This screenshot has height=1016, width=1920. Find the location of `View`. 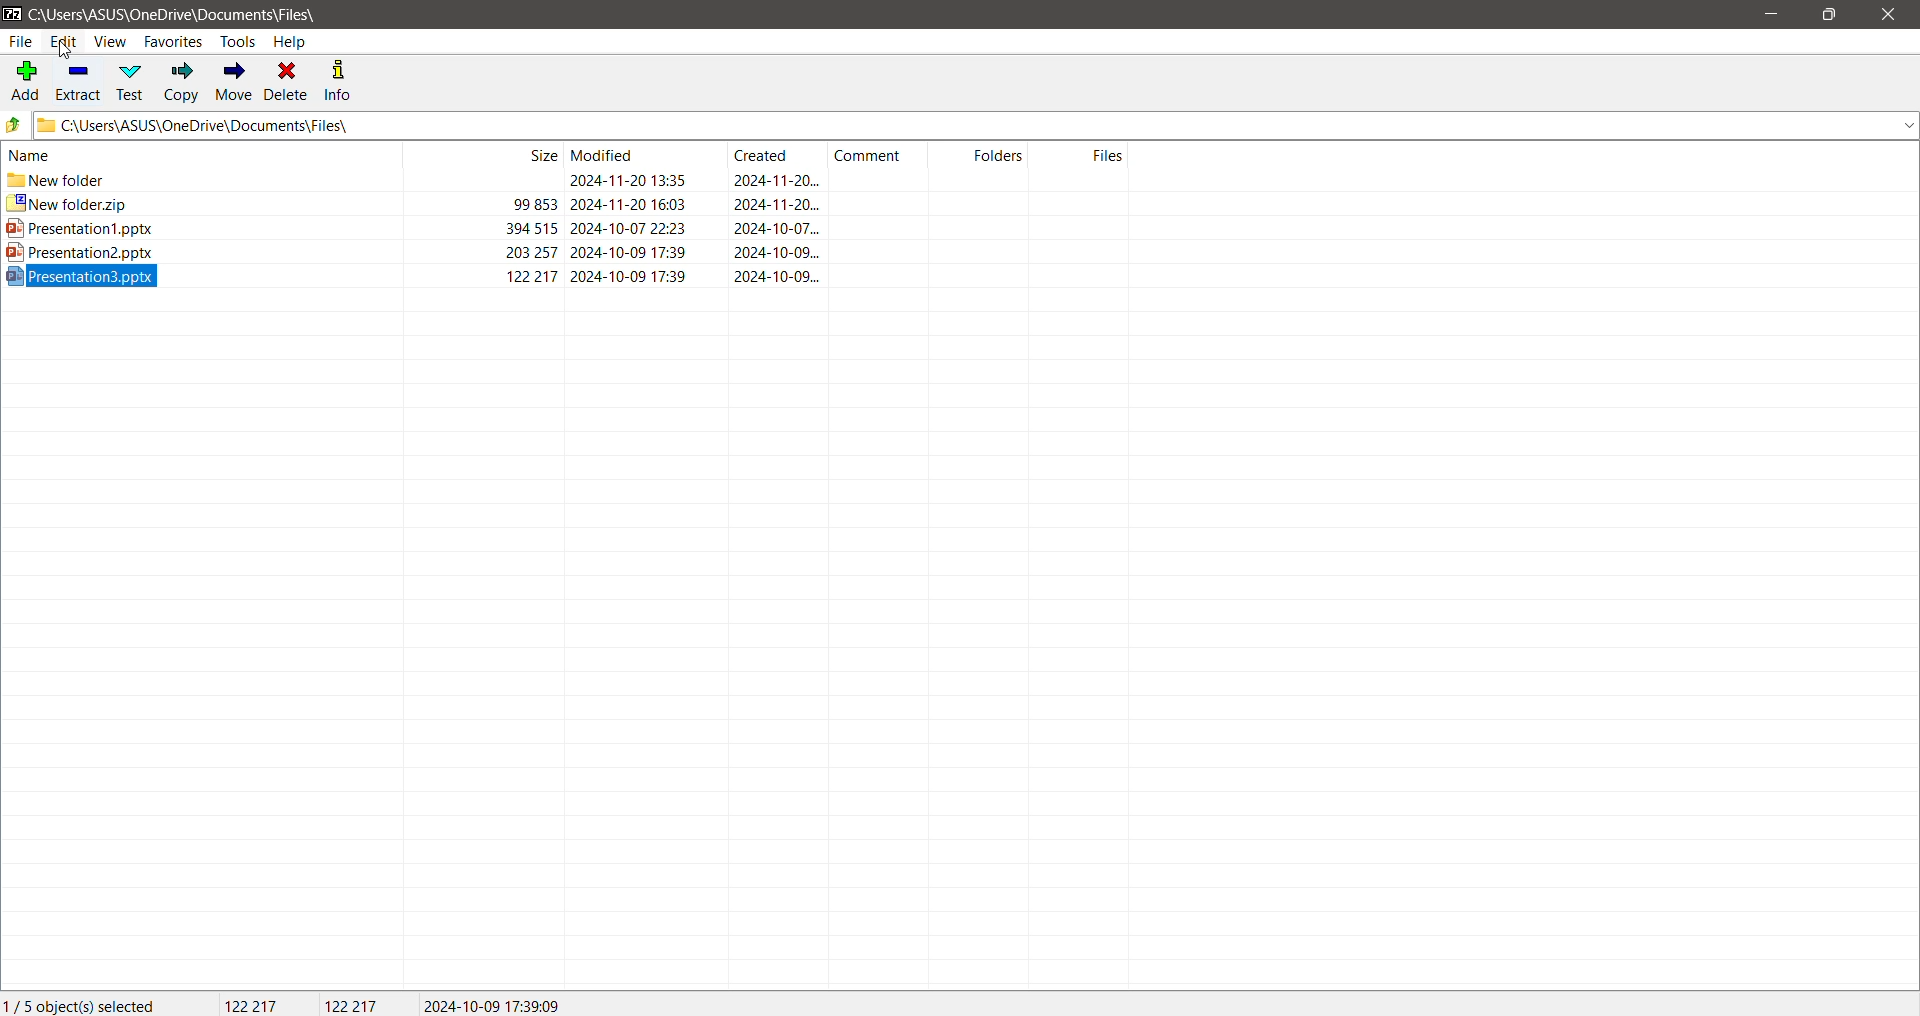

View is located at coordinates (109, 42).